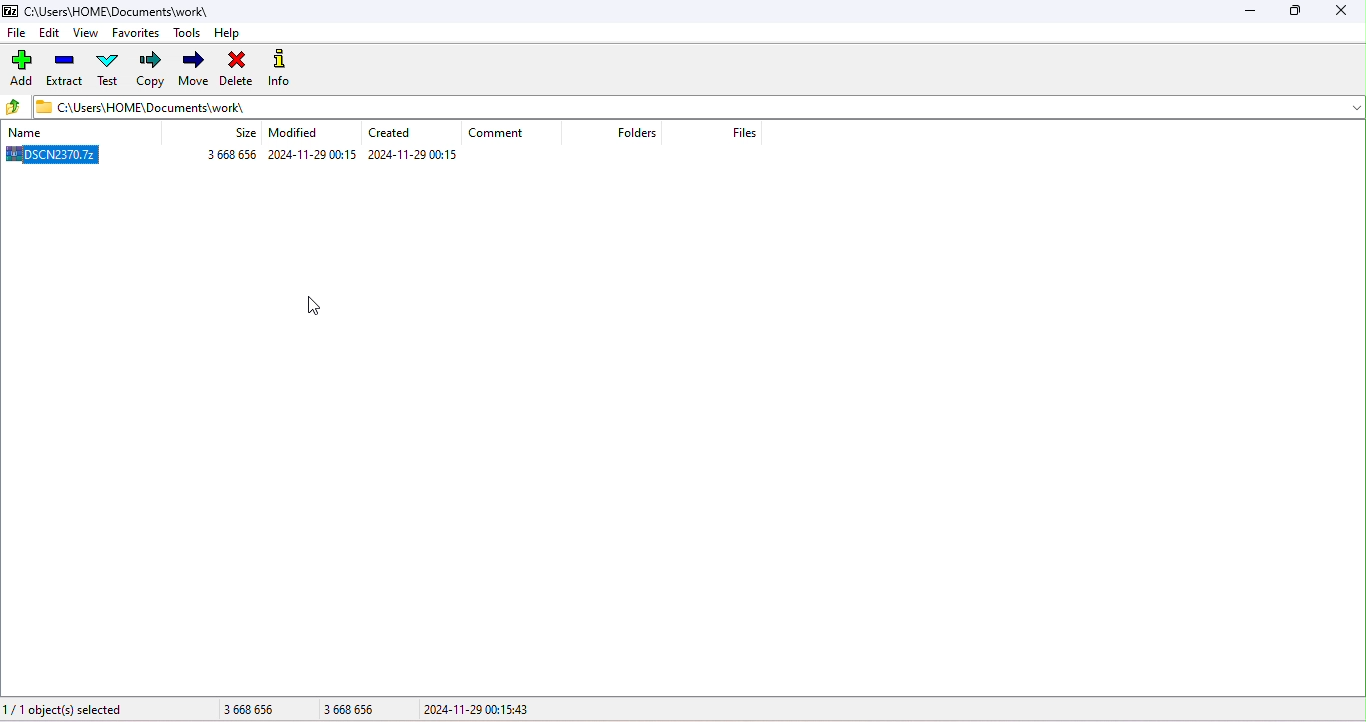 The height and width of the screenshot is (722, 1366). What do you see at coordinates (748, 134) in the screenshot?
I see `files` at bounding box center [748, 134].